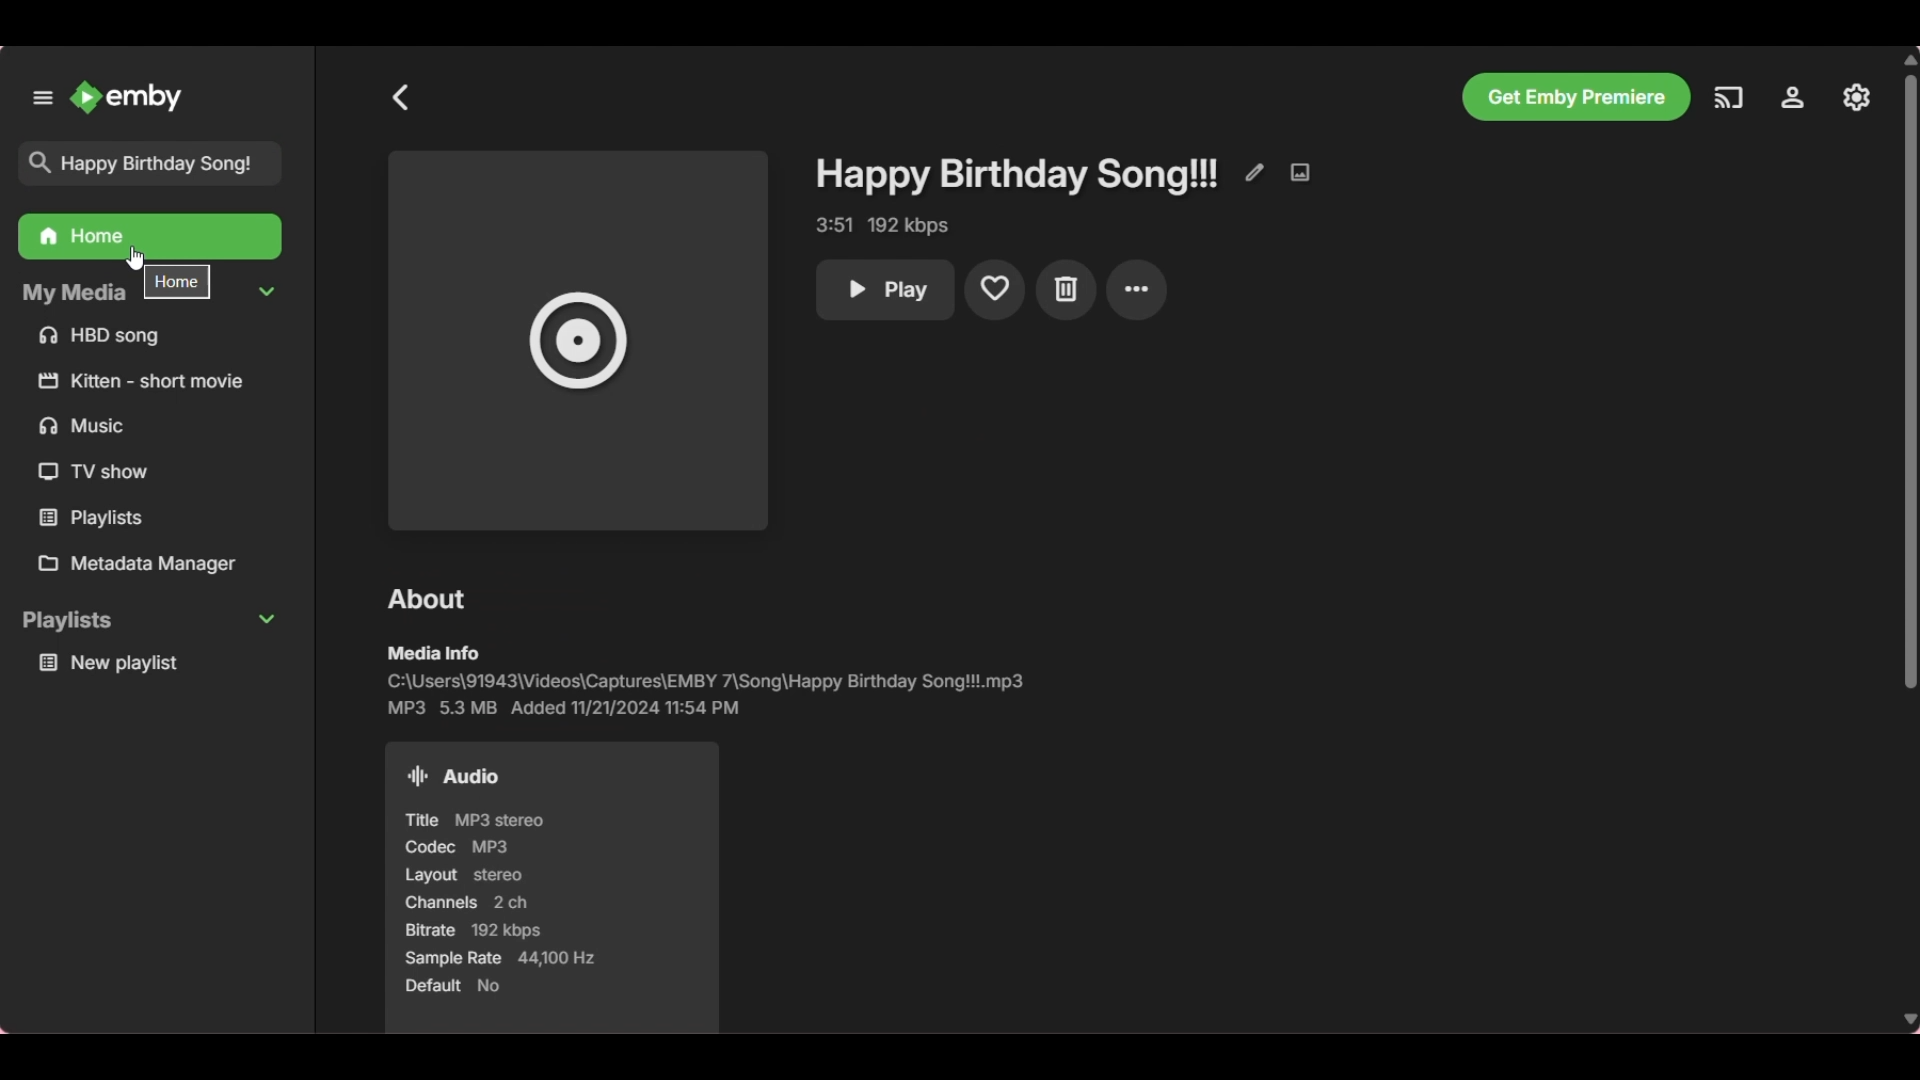 The image size is (1920, 1080). Describe the element at coordinates (41, 97) in the screenshot. I see `Unpin left panel` at that location.